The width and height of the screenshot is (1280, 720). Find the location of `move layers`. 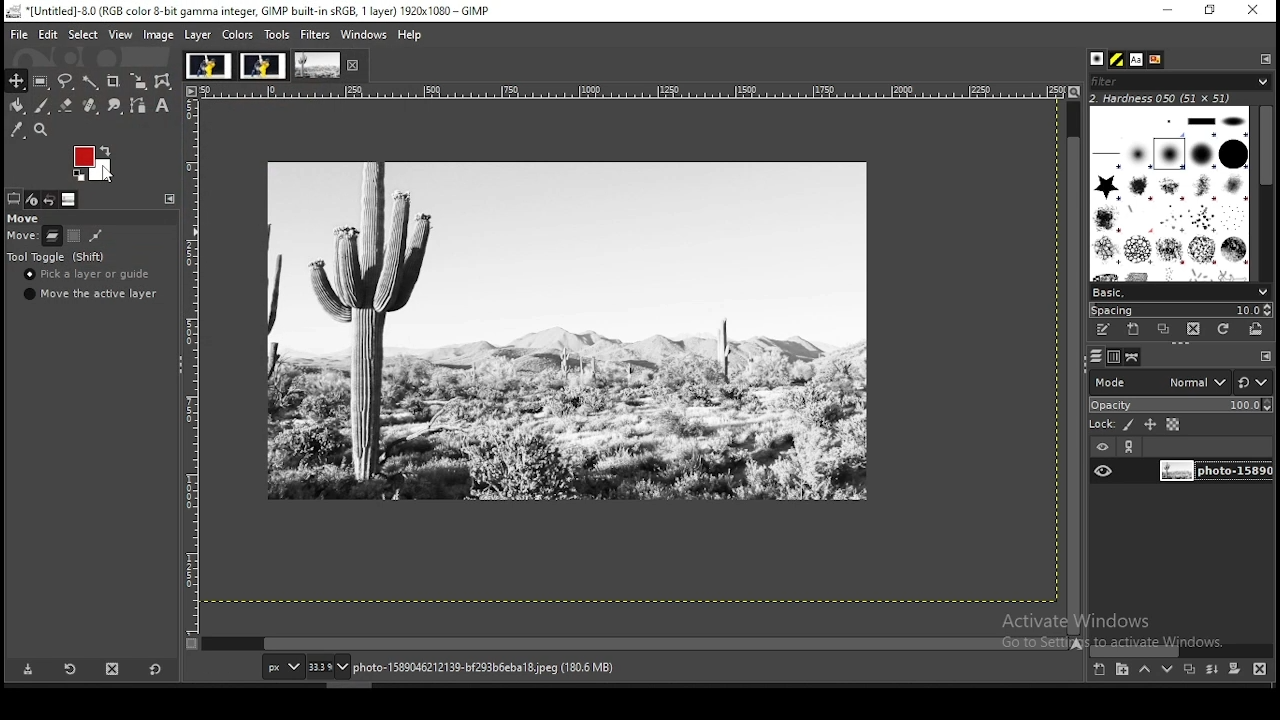

move layers is located at coordinates (52, 235).